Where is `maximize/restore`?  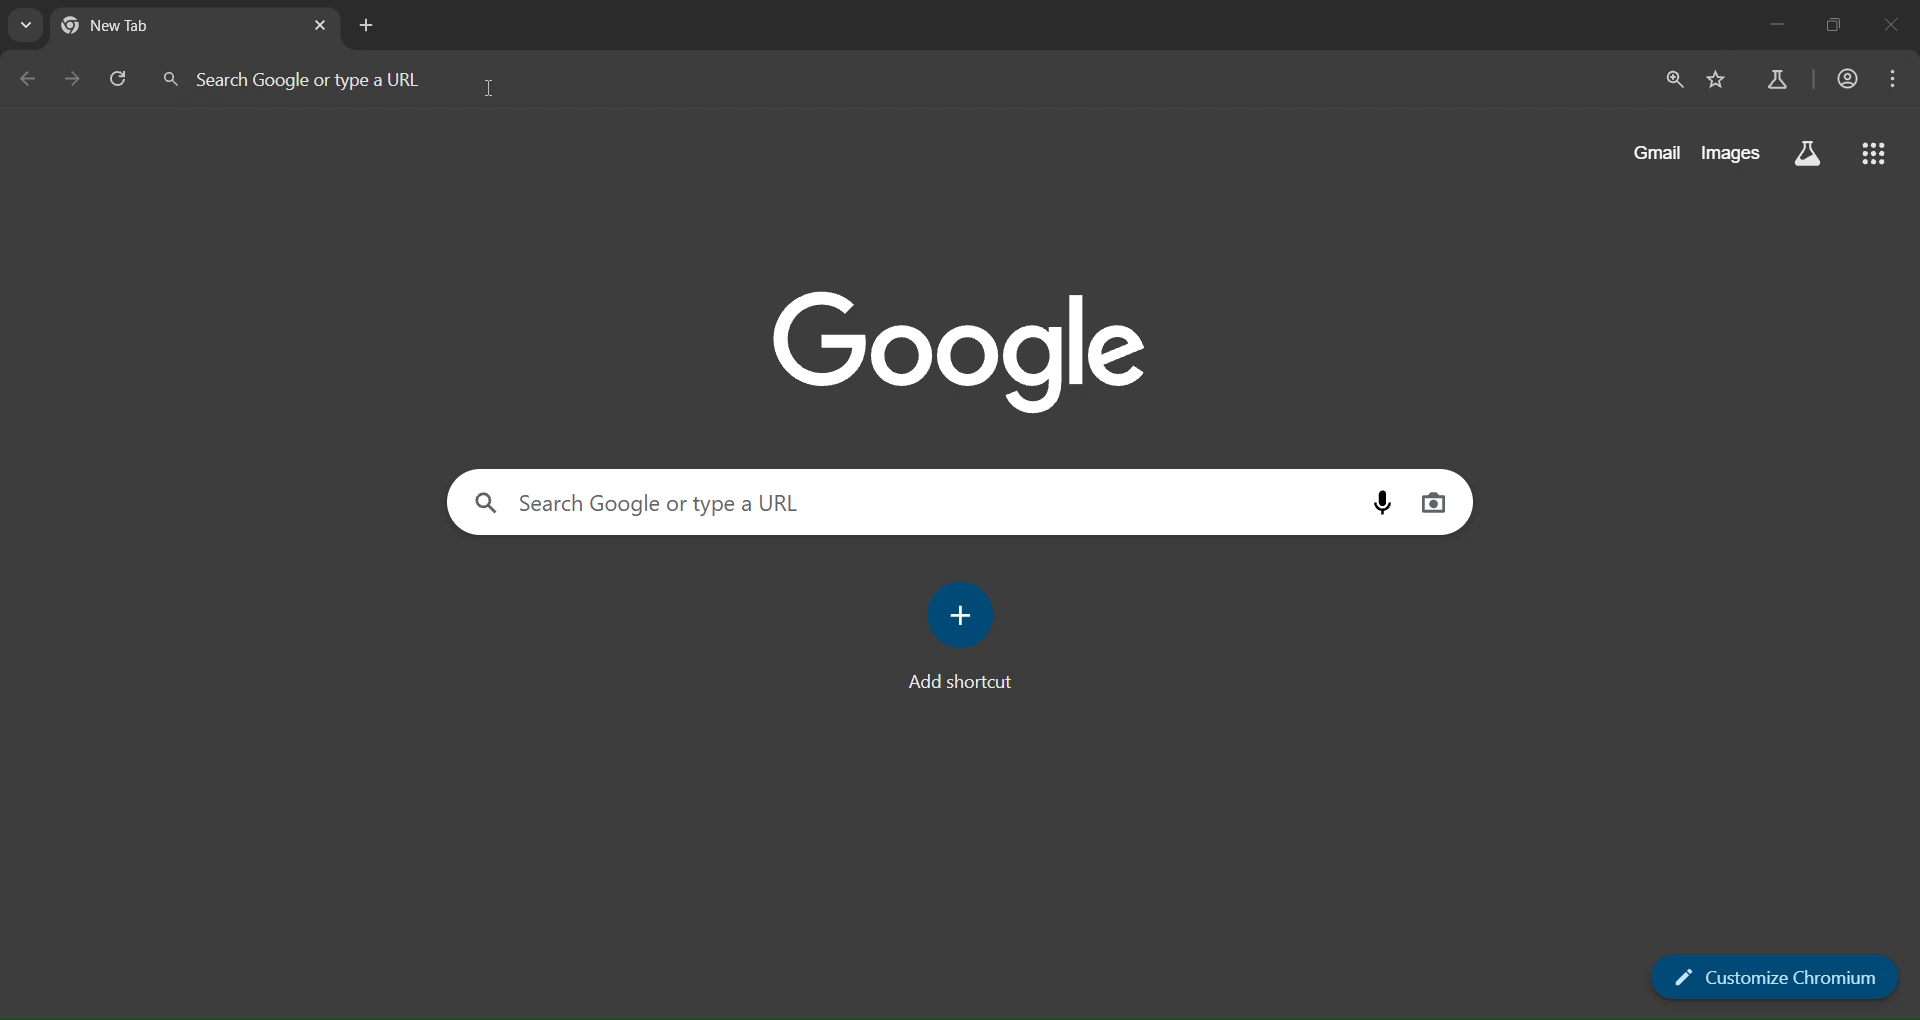 maximize/restore is located at coordinates (1830, 24).